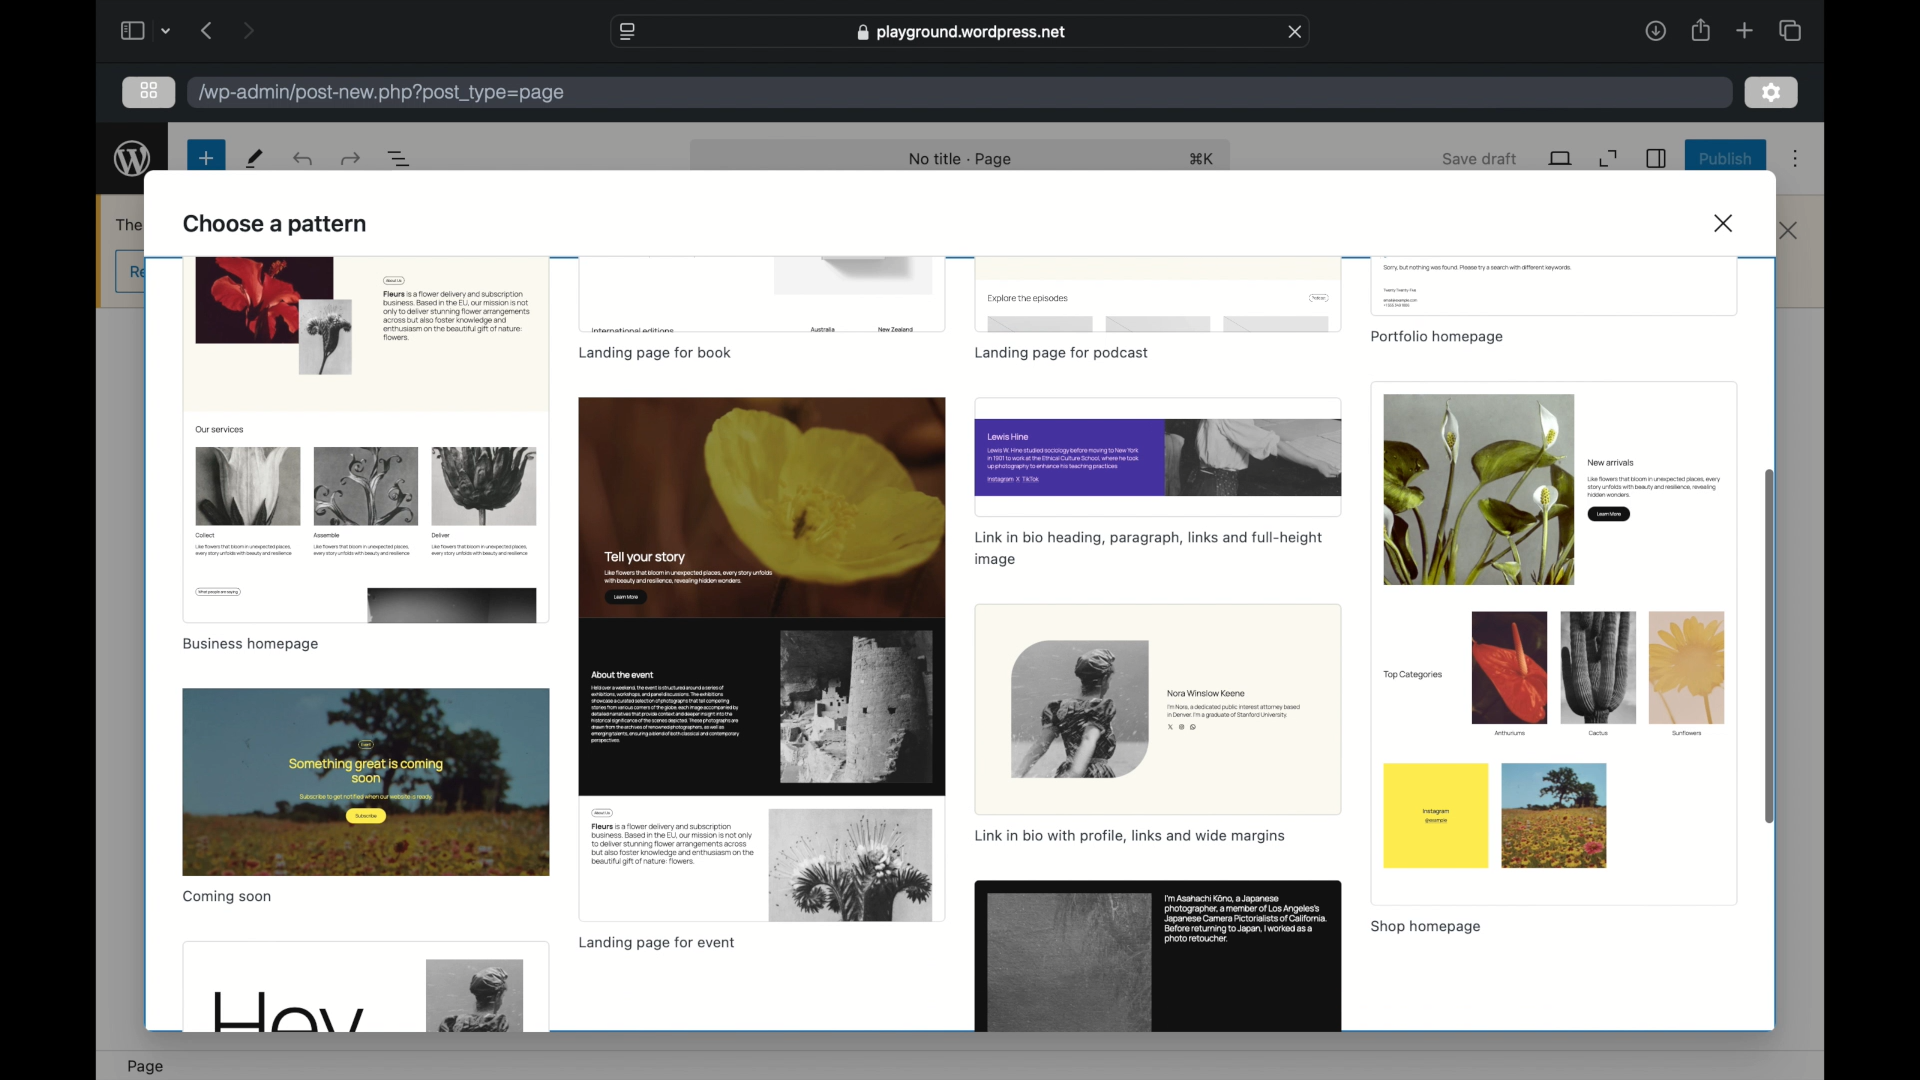 This screenshot has height=1080, width=1920. Describe the element at coordinates (1148, 548) in the screenshot. I see `link in bio heading, paragraph, links and full-height image` at that location.